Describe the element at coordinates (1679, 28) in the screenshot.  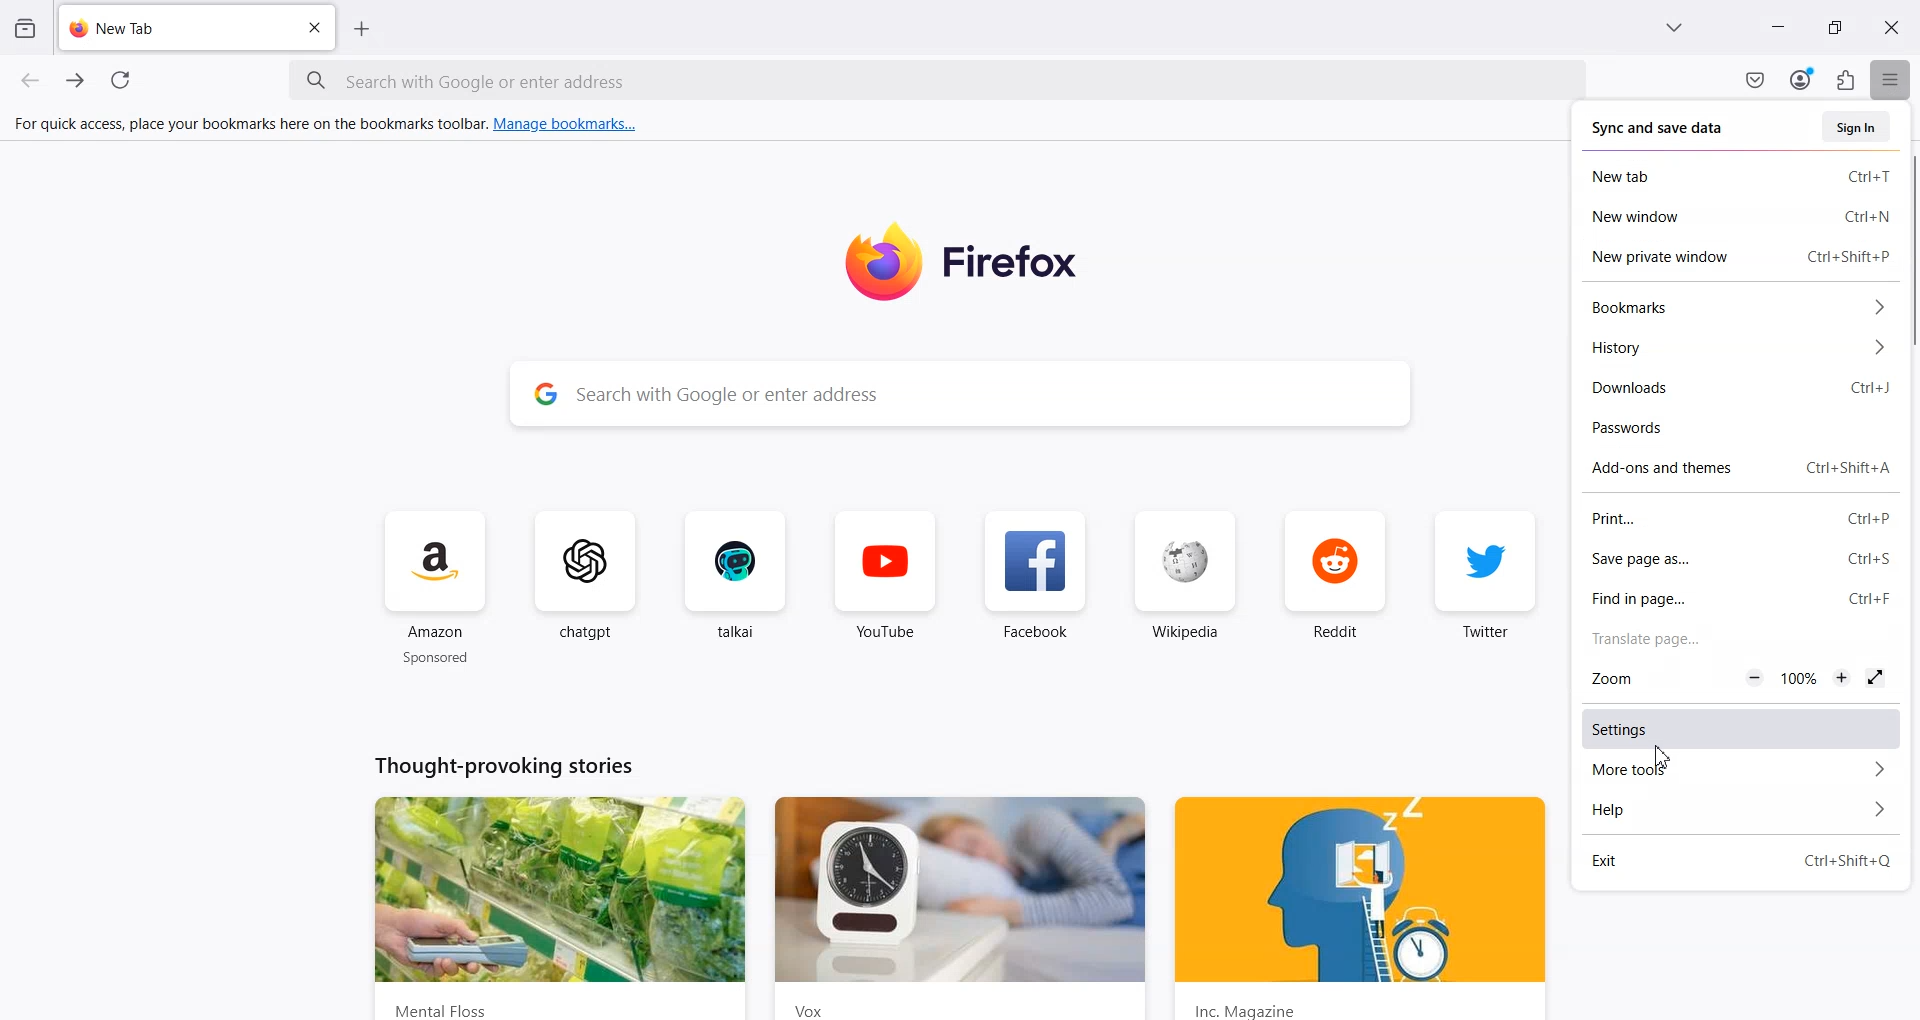
I see `DropDown Box` at that location.